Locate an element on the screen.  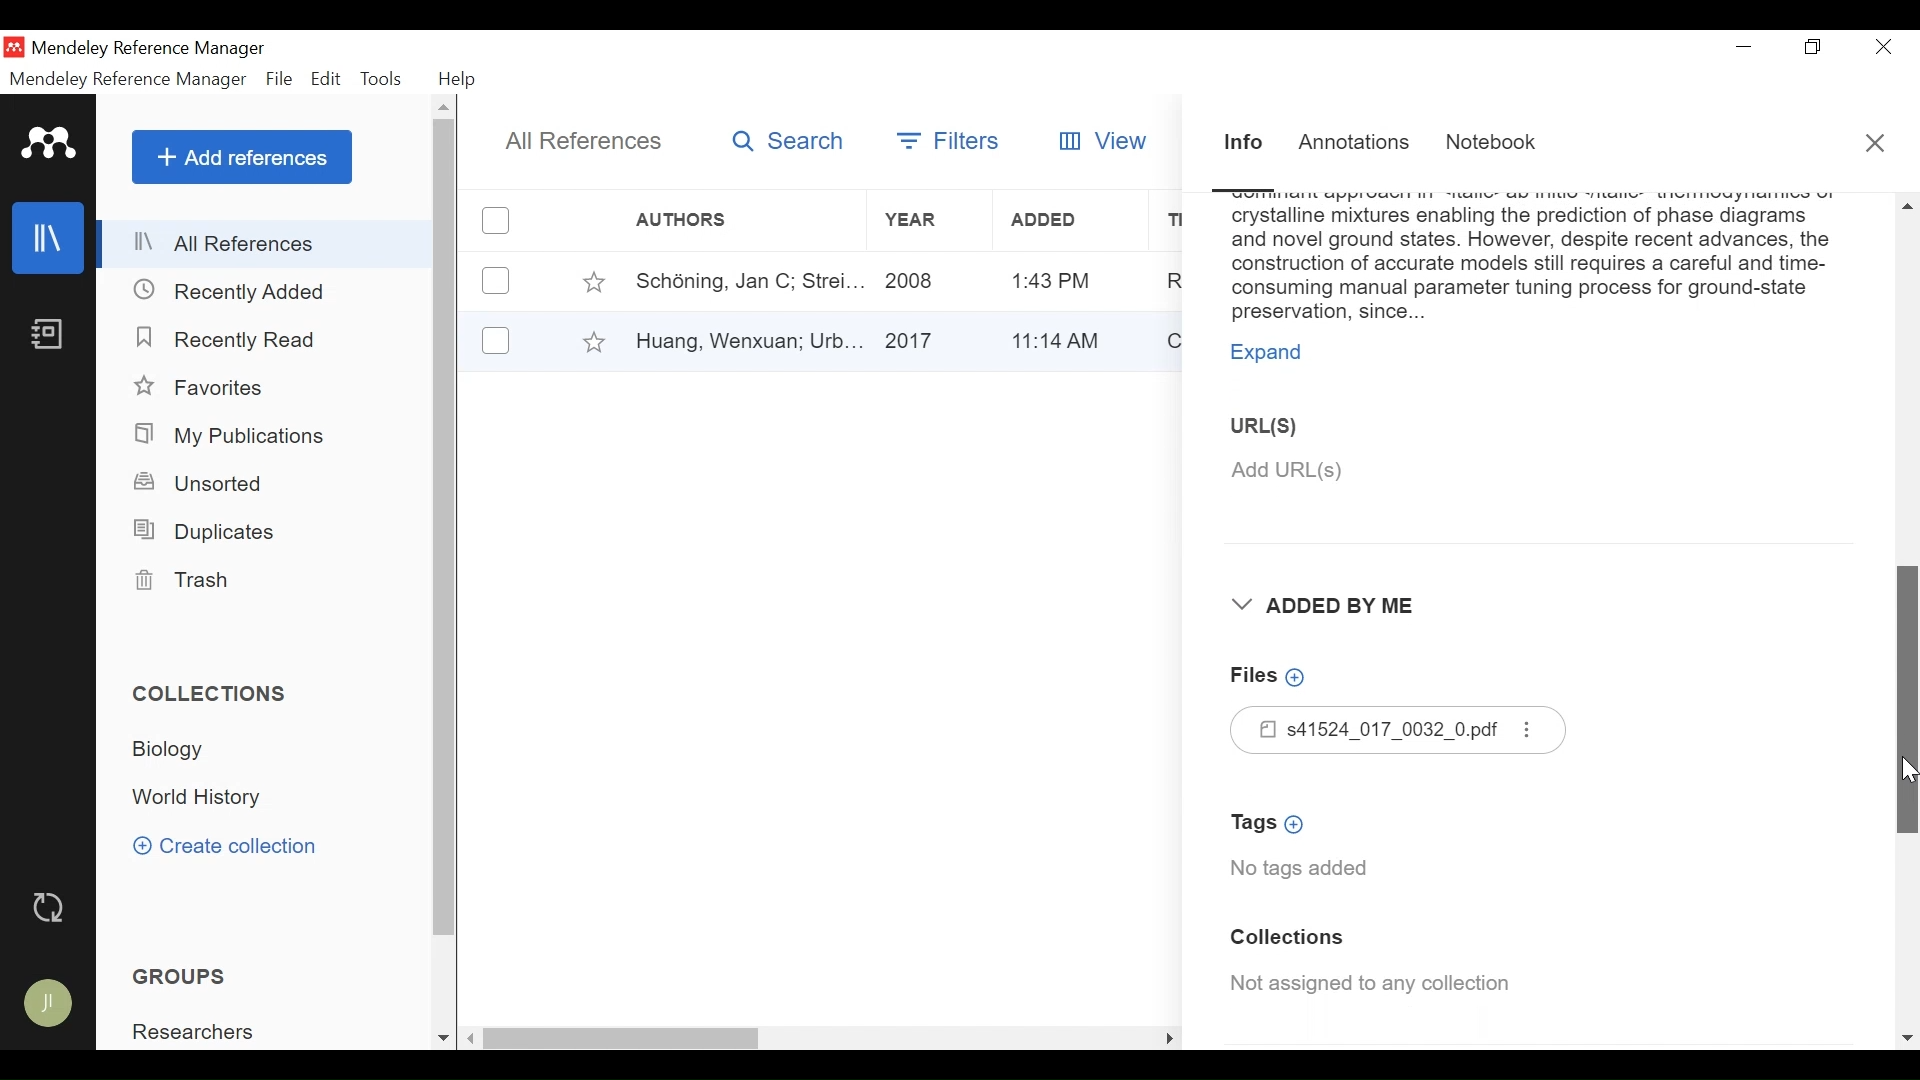
Mendeley Reference Manager is located at coordinates (153, 48).